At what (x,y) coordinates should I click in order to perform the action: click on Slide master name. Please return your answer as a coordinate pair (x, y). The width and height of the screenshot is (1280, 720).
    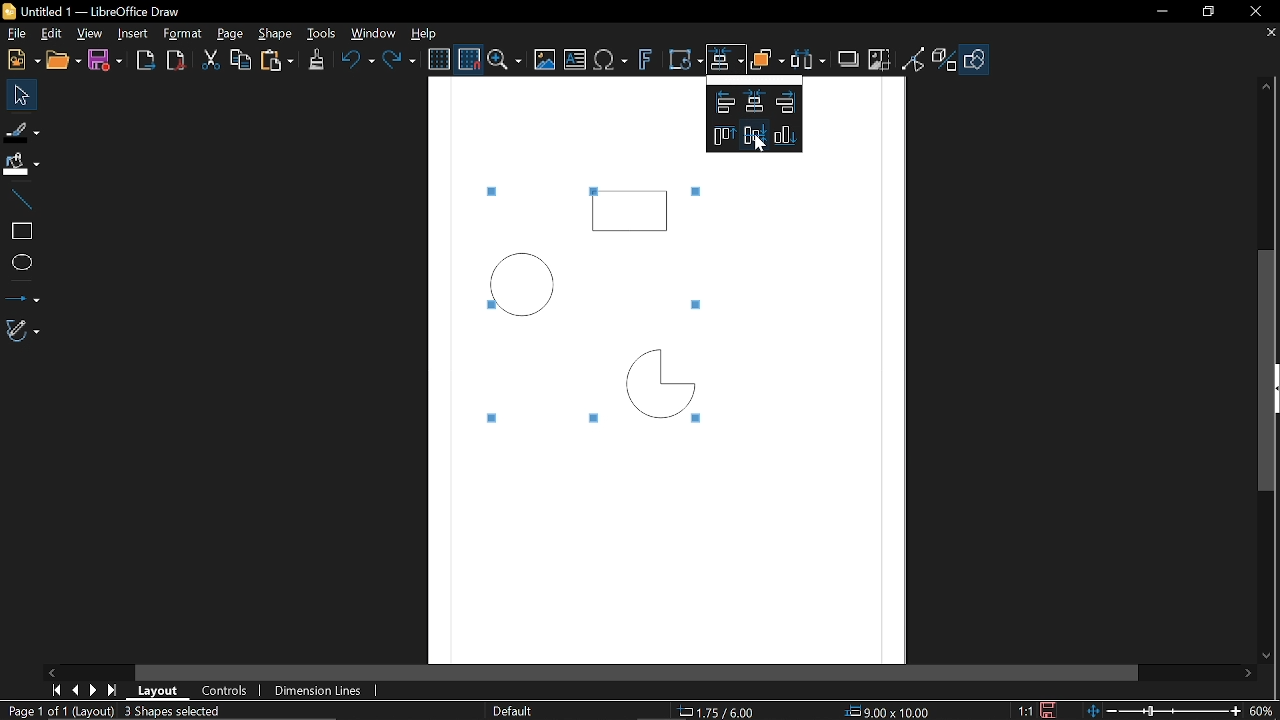
    Looking at the image, I should click on (510, 711).